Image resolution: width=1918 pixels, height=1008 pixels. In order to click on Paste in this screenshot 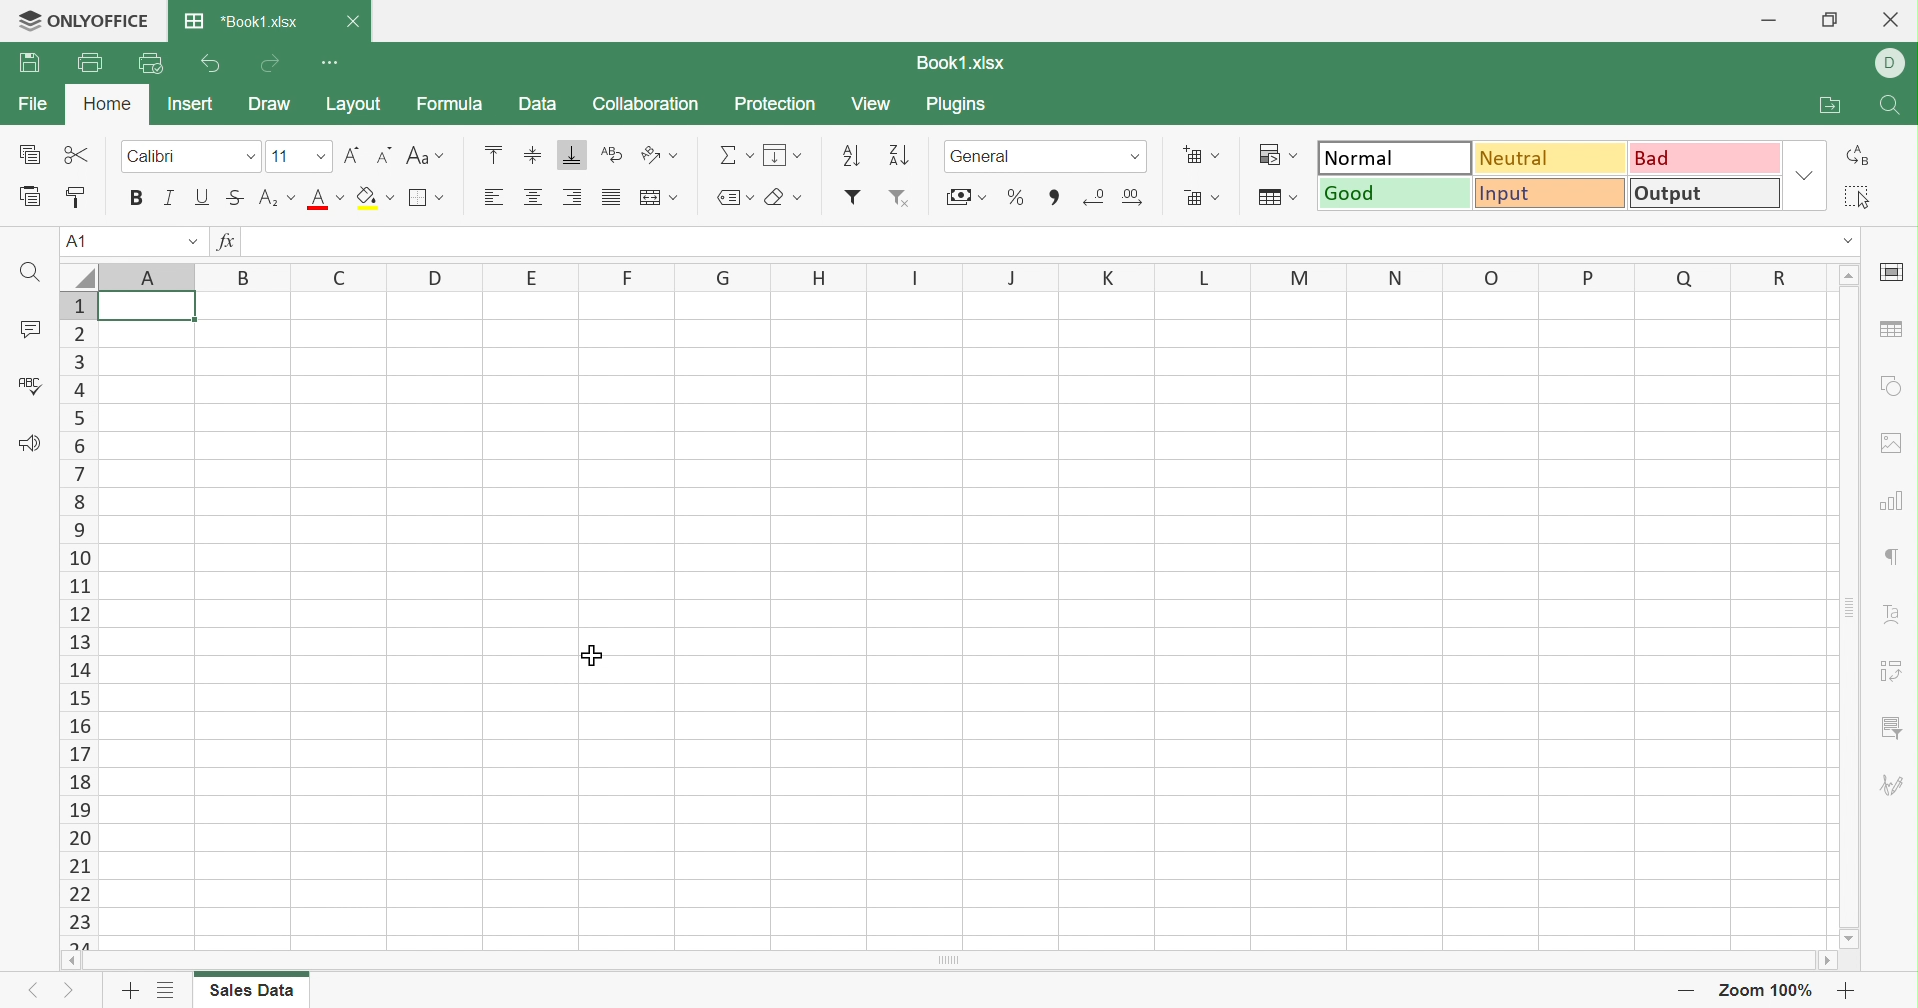, I will do `click(30, 194)`.